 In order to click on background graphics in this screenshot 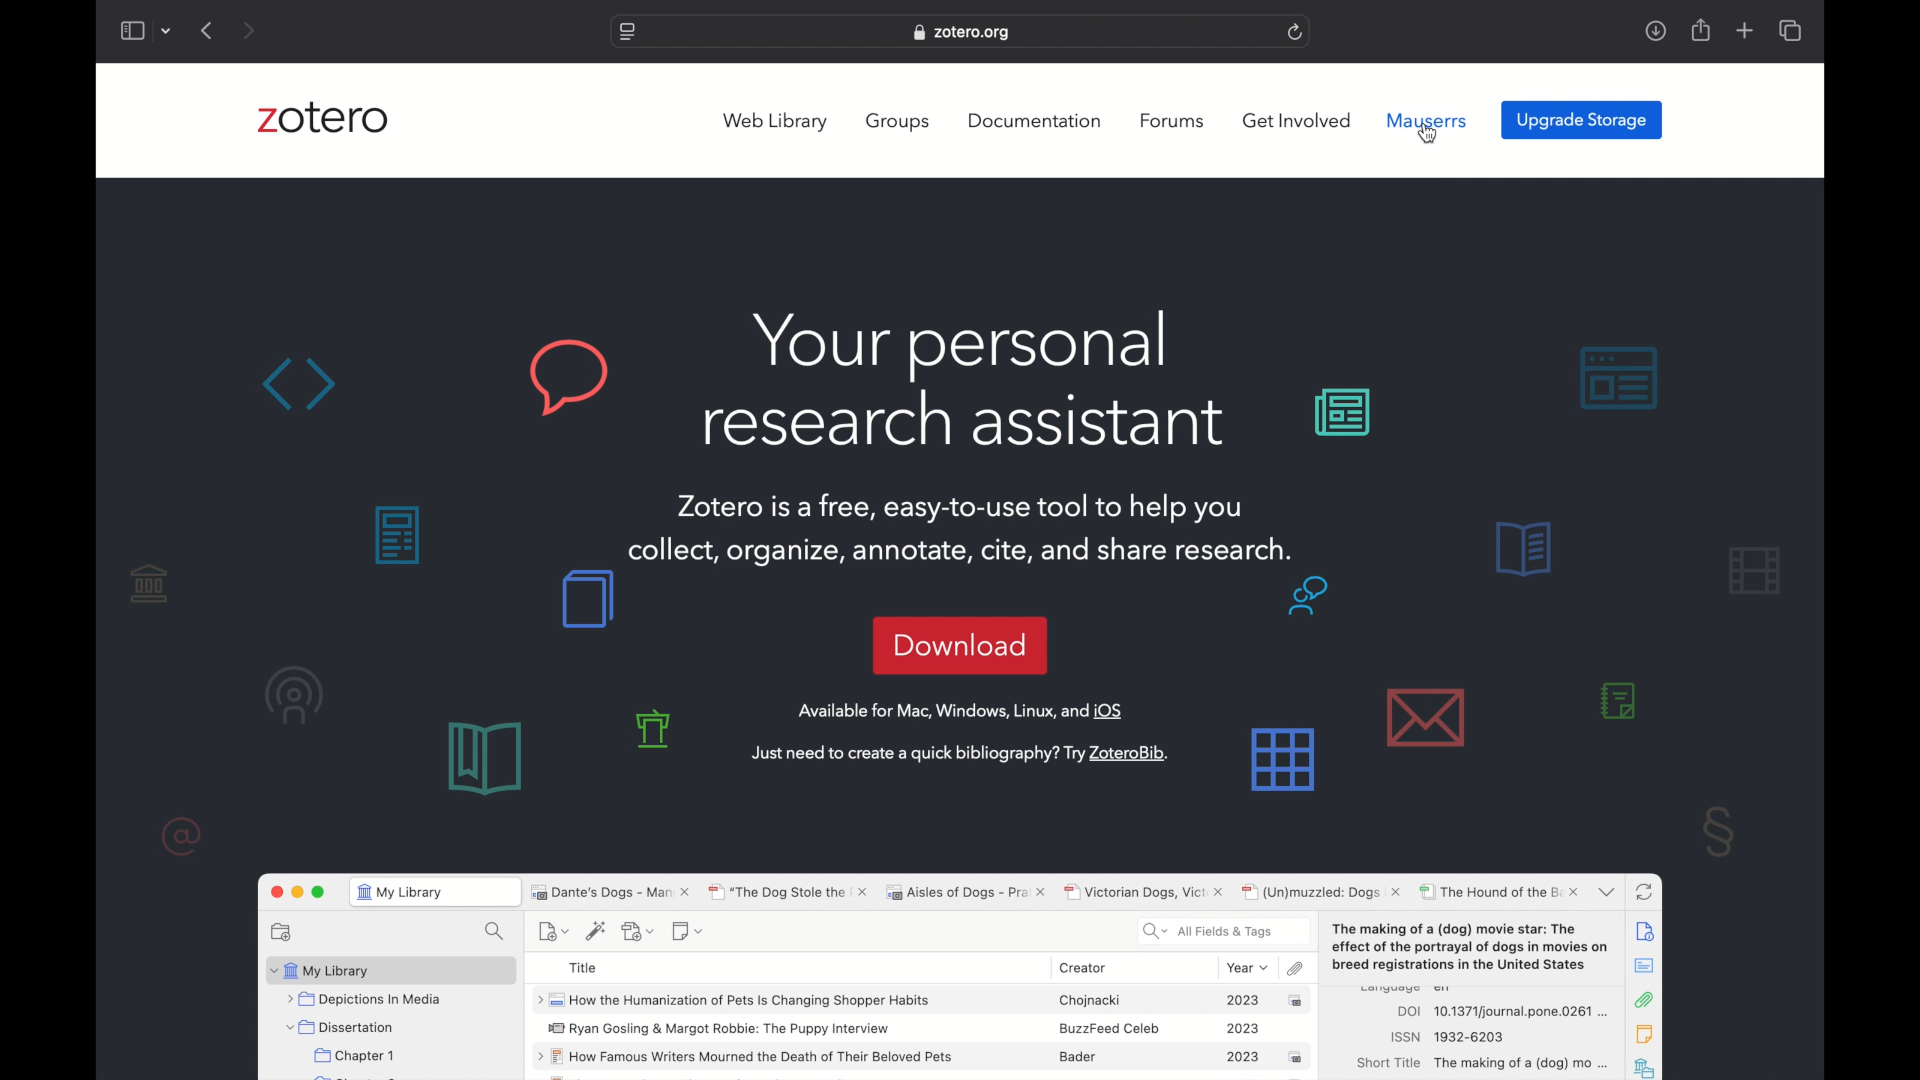, I will do `click(1494, 388)`.